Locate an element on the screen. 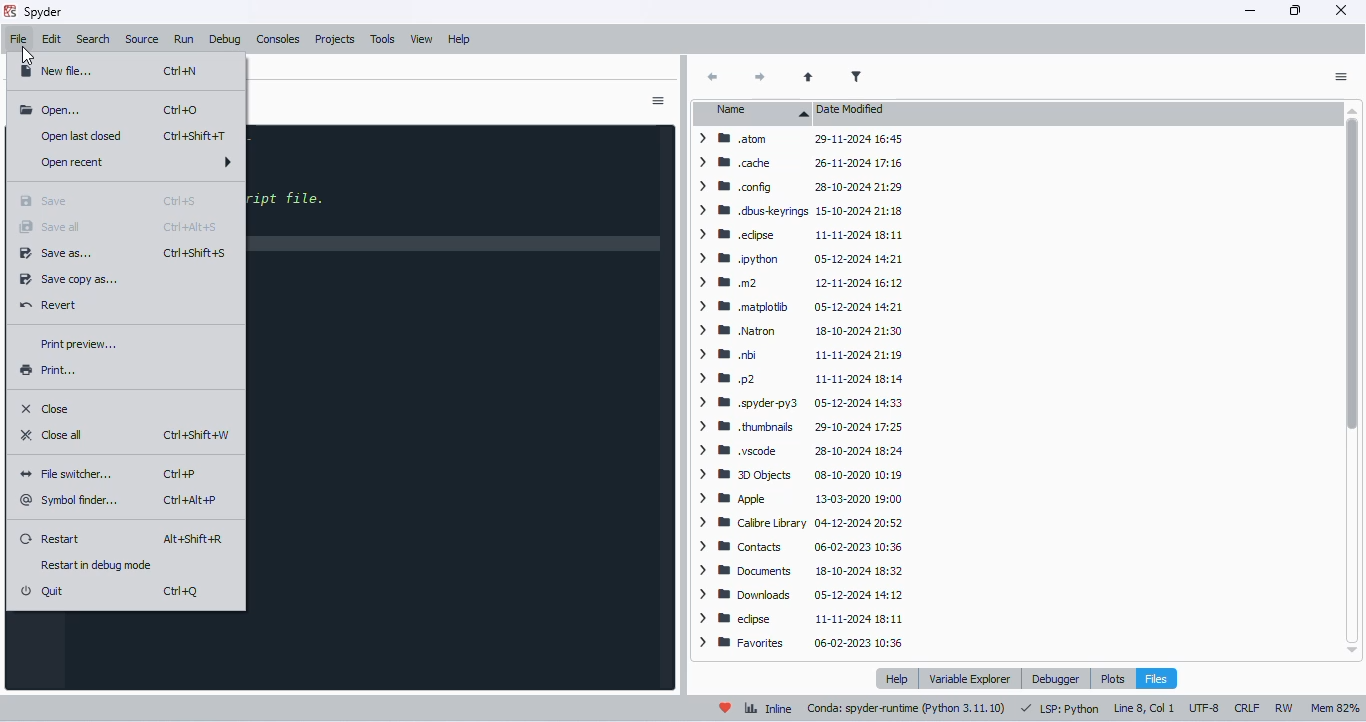  LSP: python is located at coordinates (1061, 709).